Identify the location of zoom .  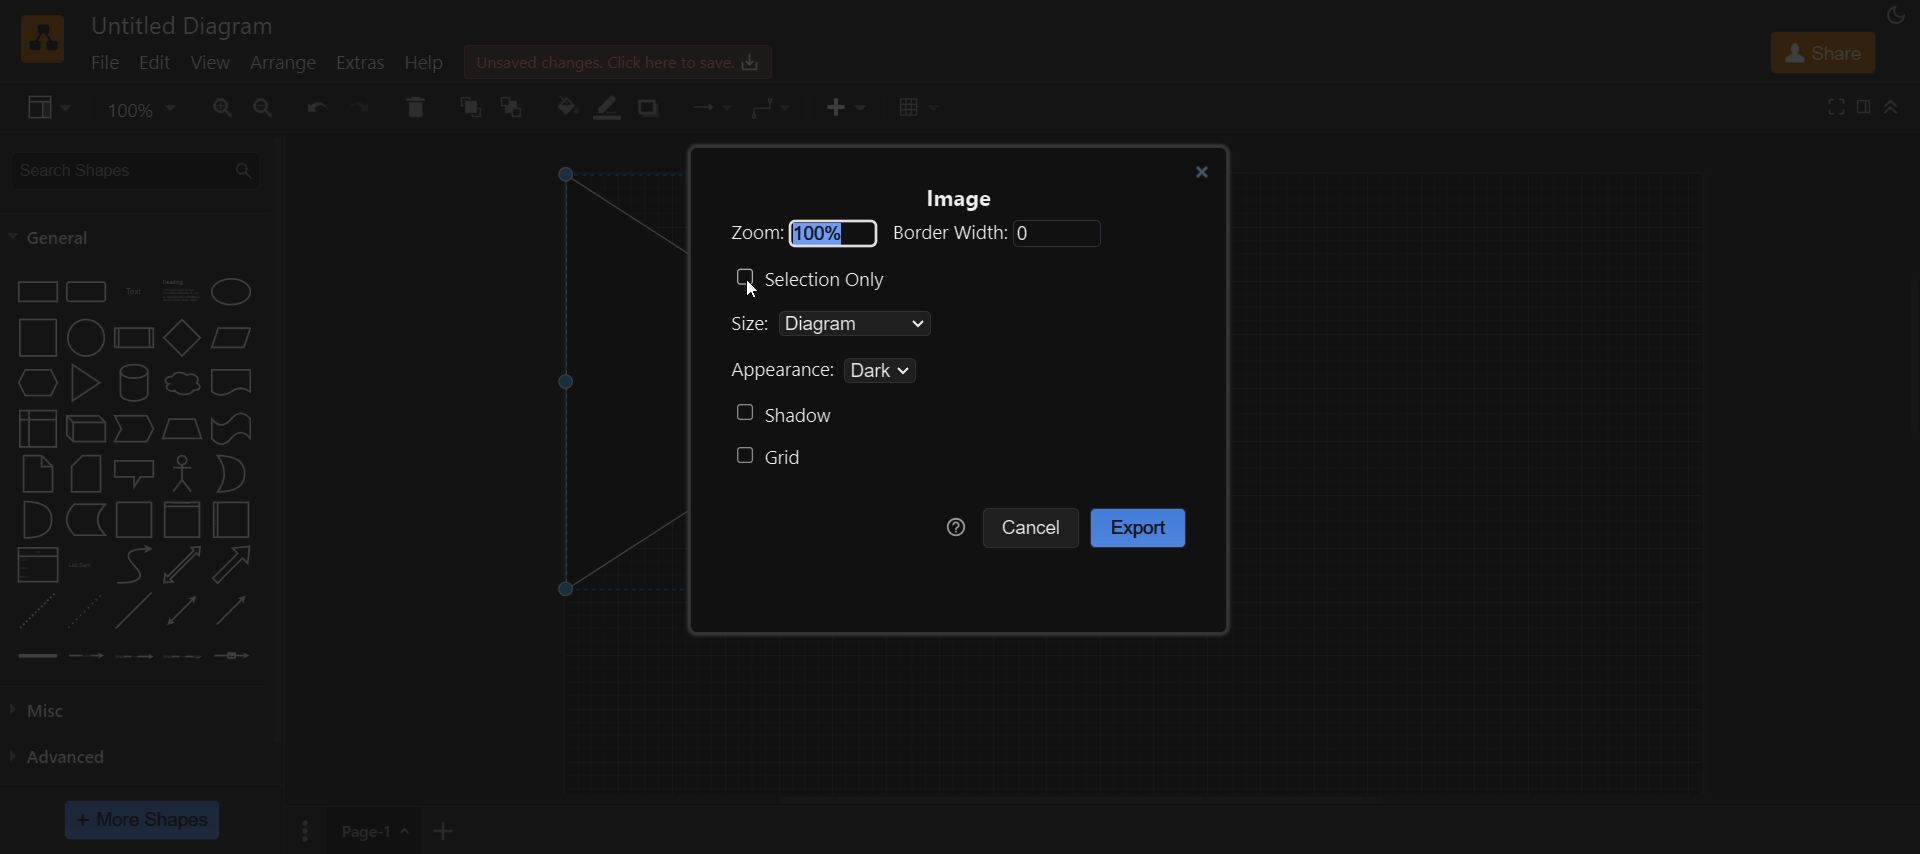
(909, 234).